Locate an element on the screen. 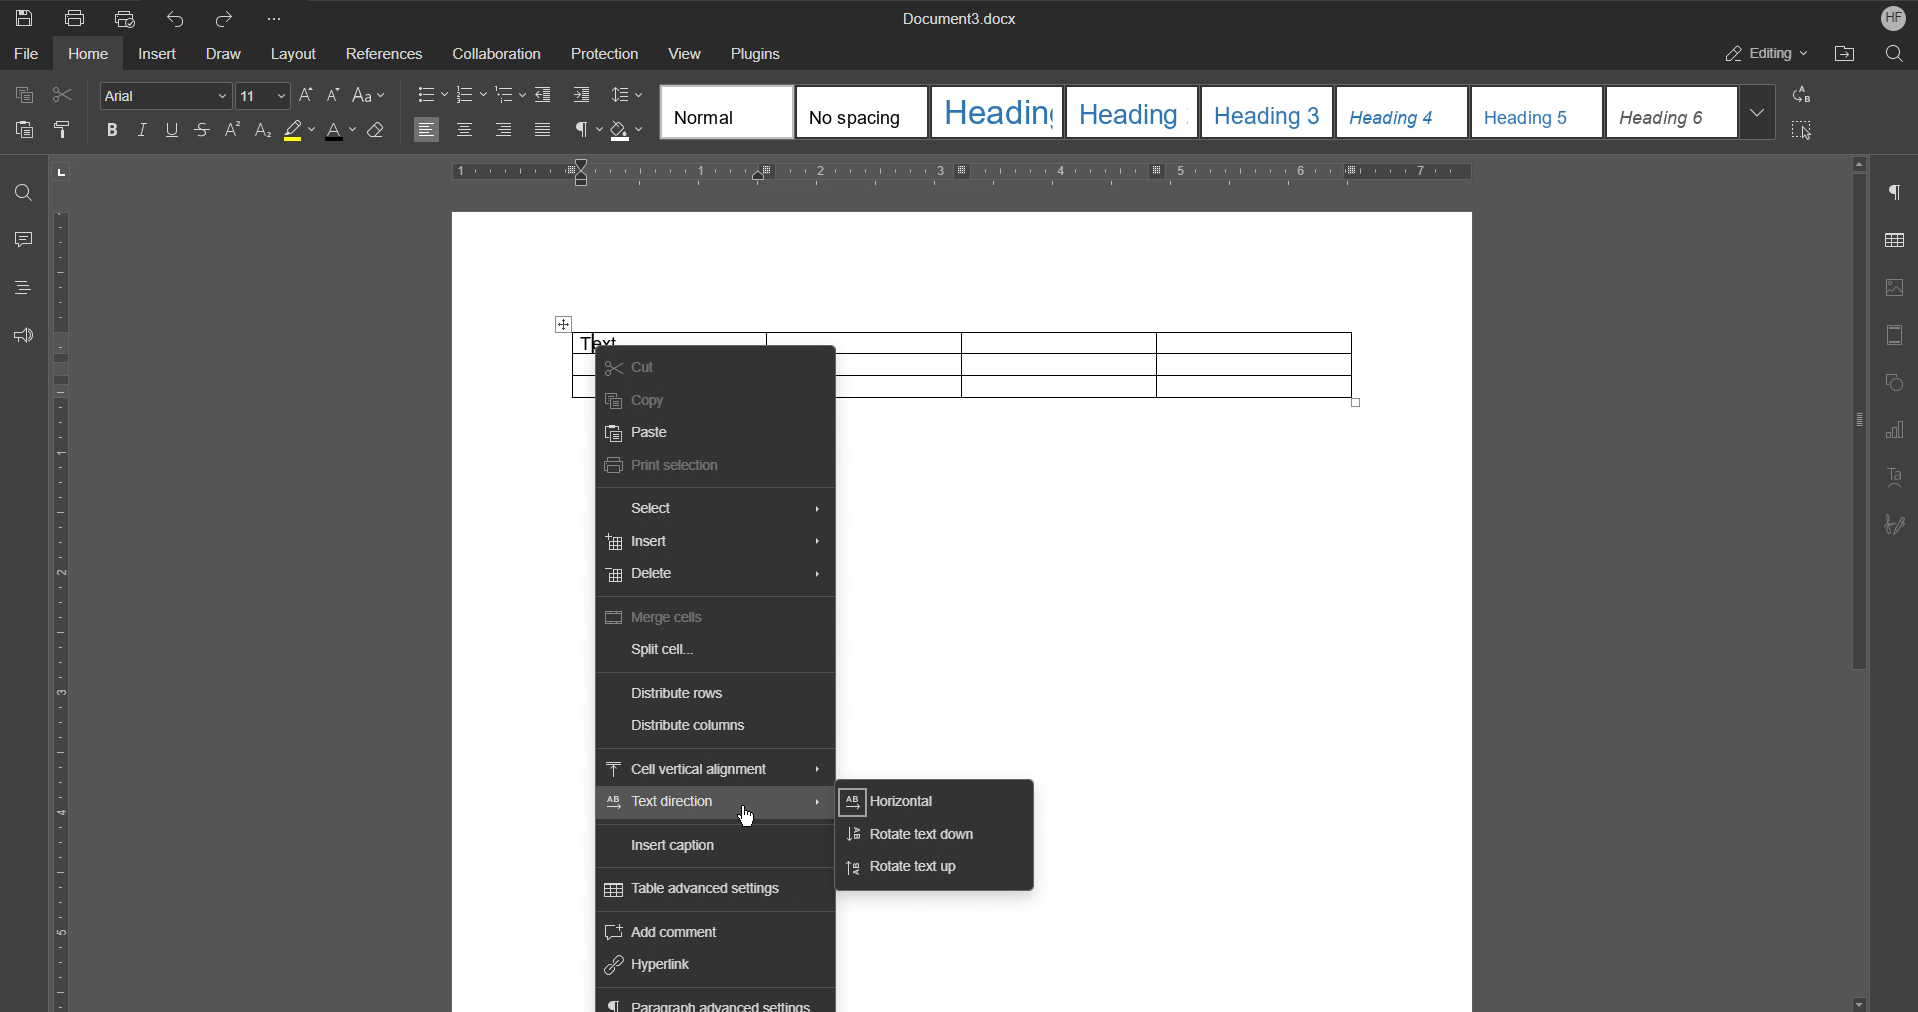 This screenshot has height=1012, width=1918. Bold is located at coordinates (116, 131).